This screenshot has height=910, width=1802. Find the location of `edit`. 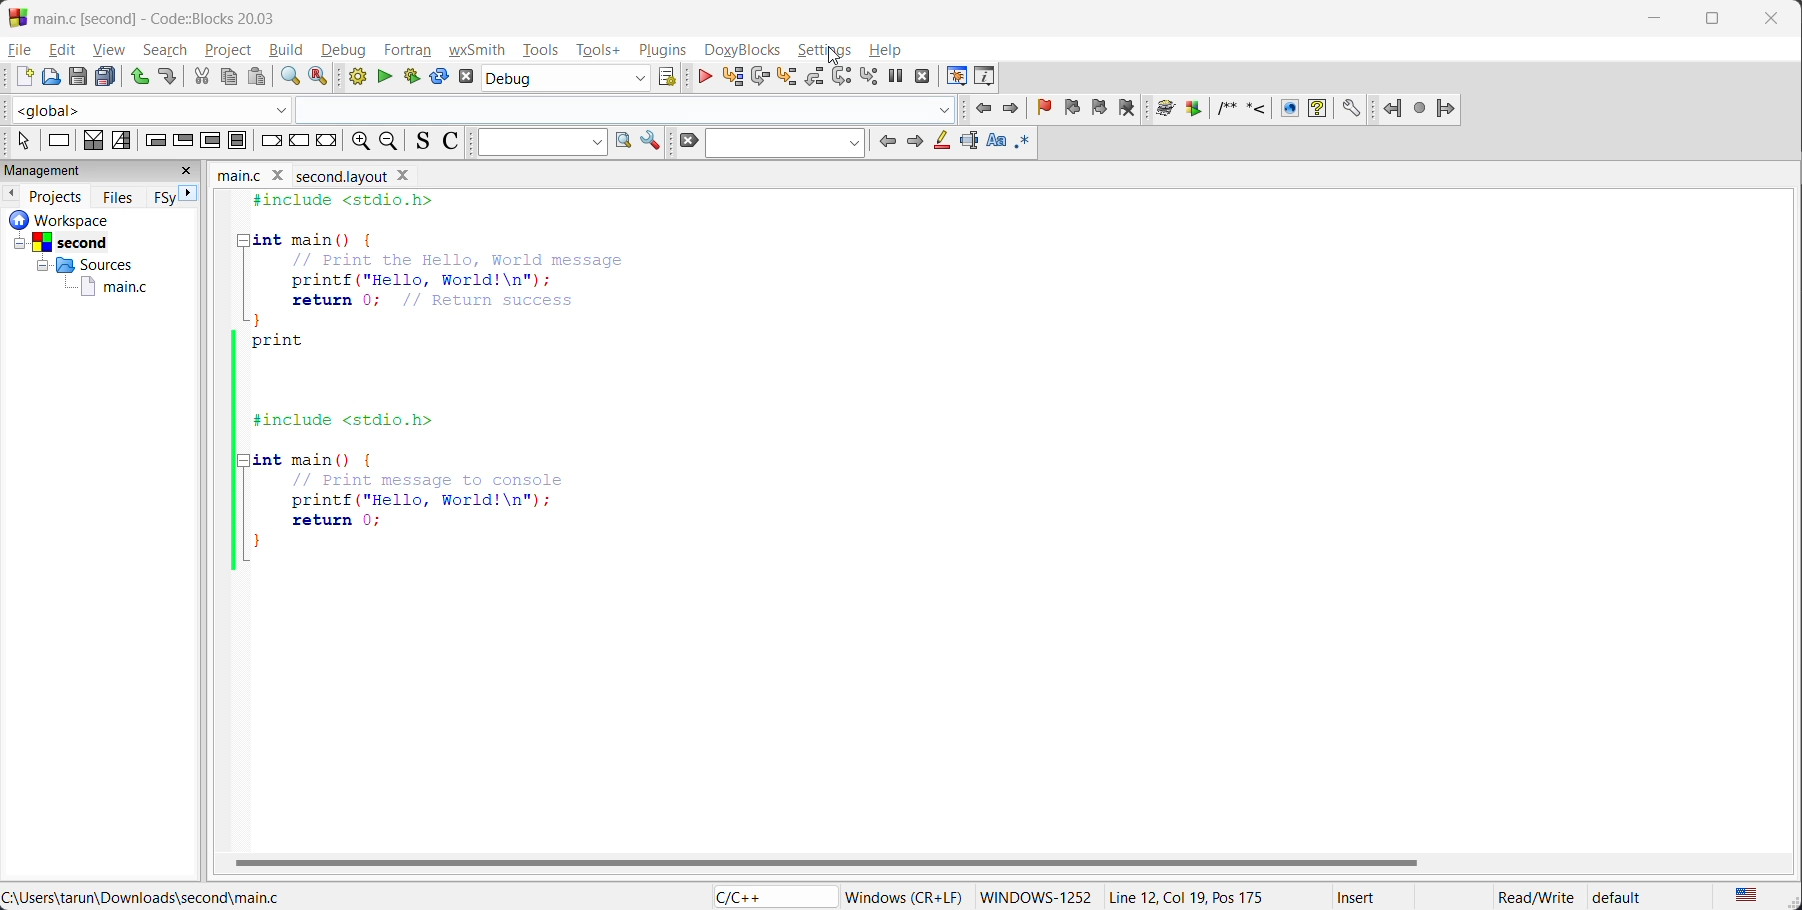

edit is located at coordinates (61, 51).